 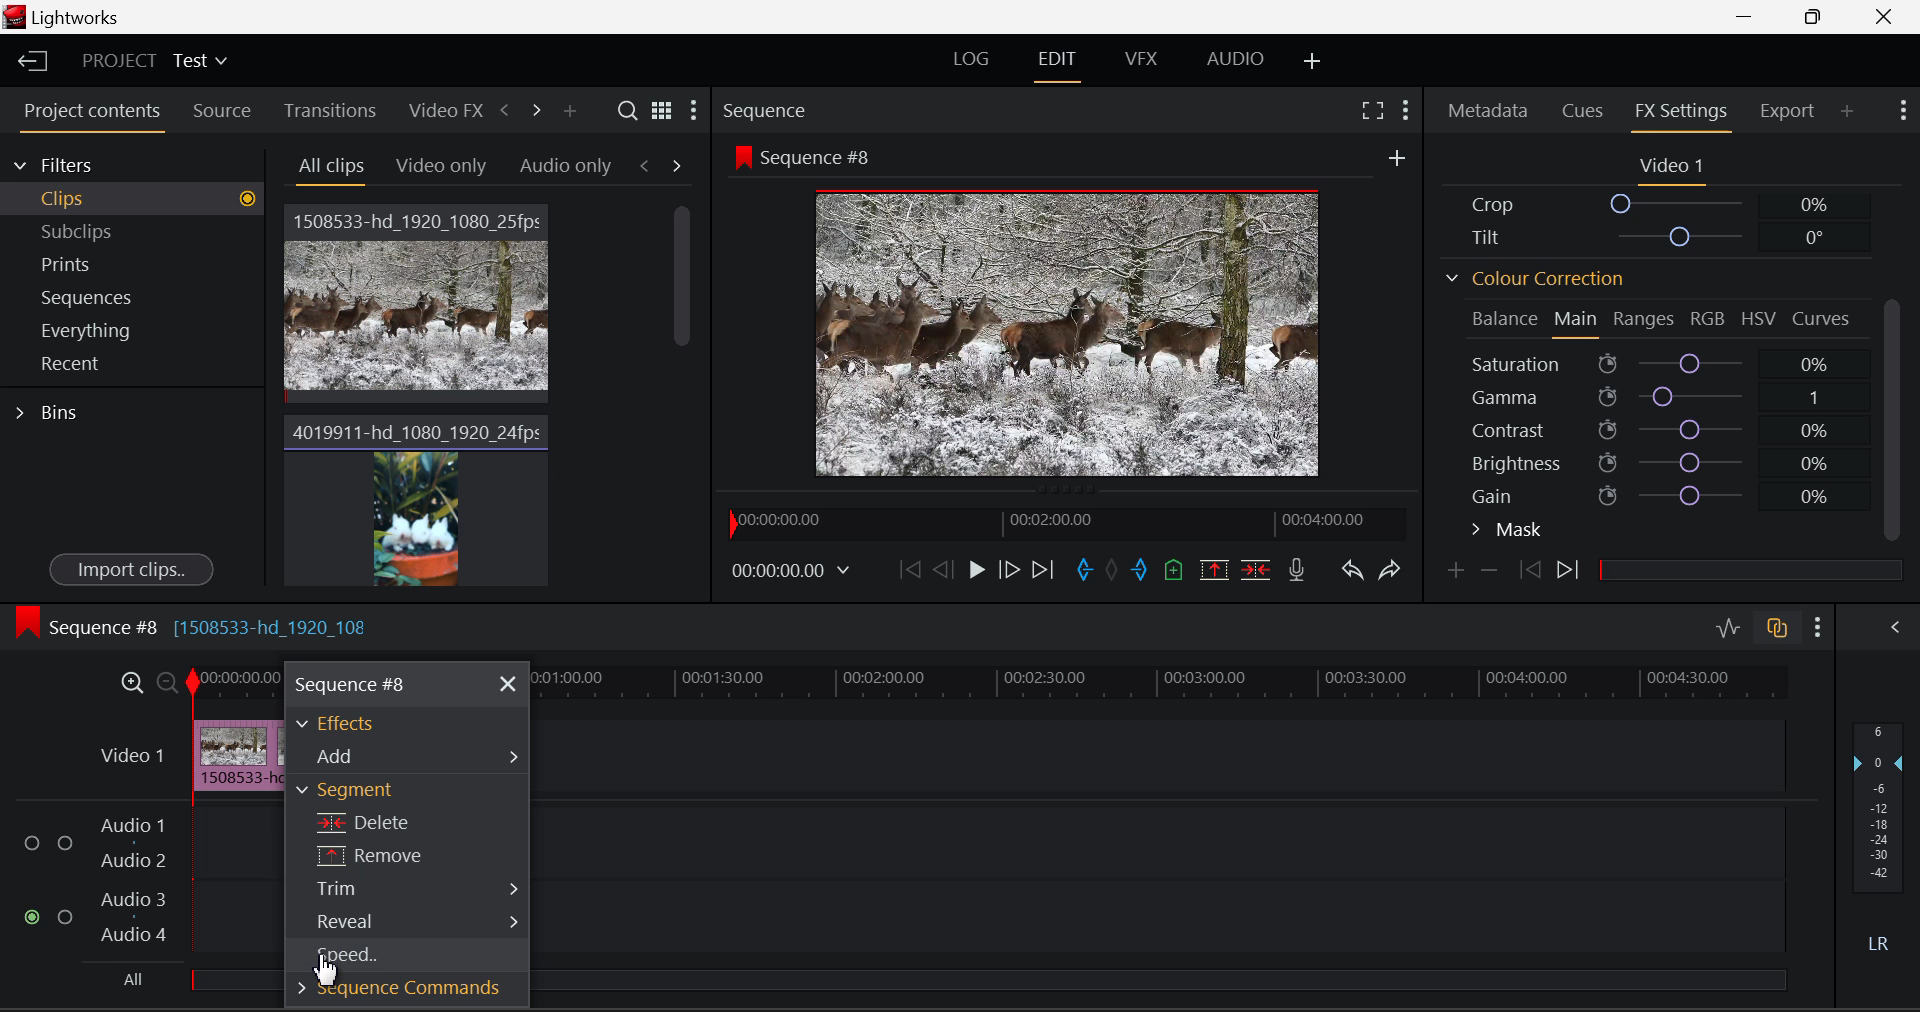 What do you see at coordinates (664, 111) in the screenshot?
I see `Toggle between list and title view` at bounding box center [664, 111].